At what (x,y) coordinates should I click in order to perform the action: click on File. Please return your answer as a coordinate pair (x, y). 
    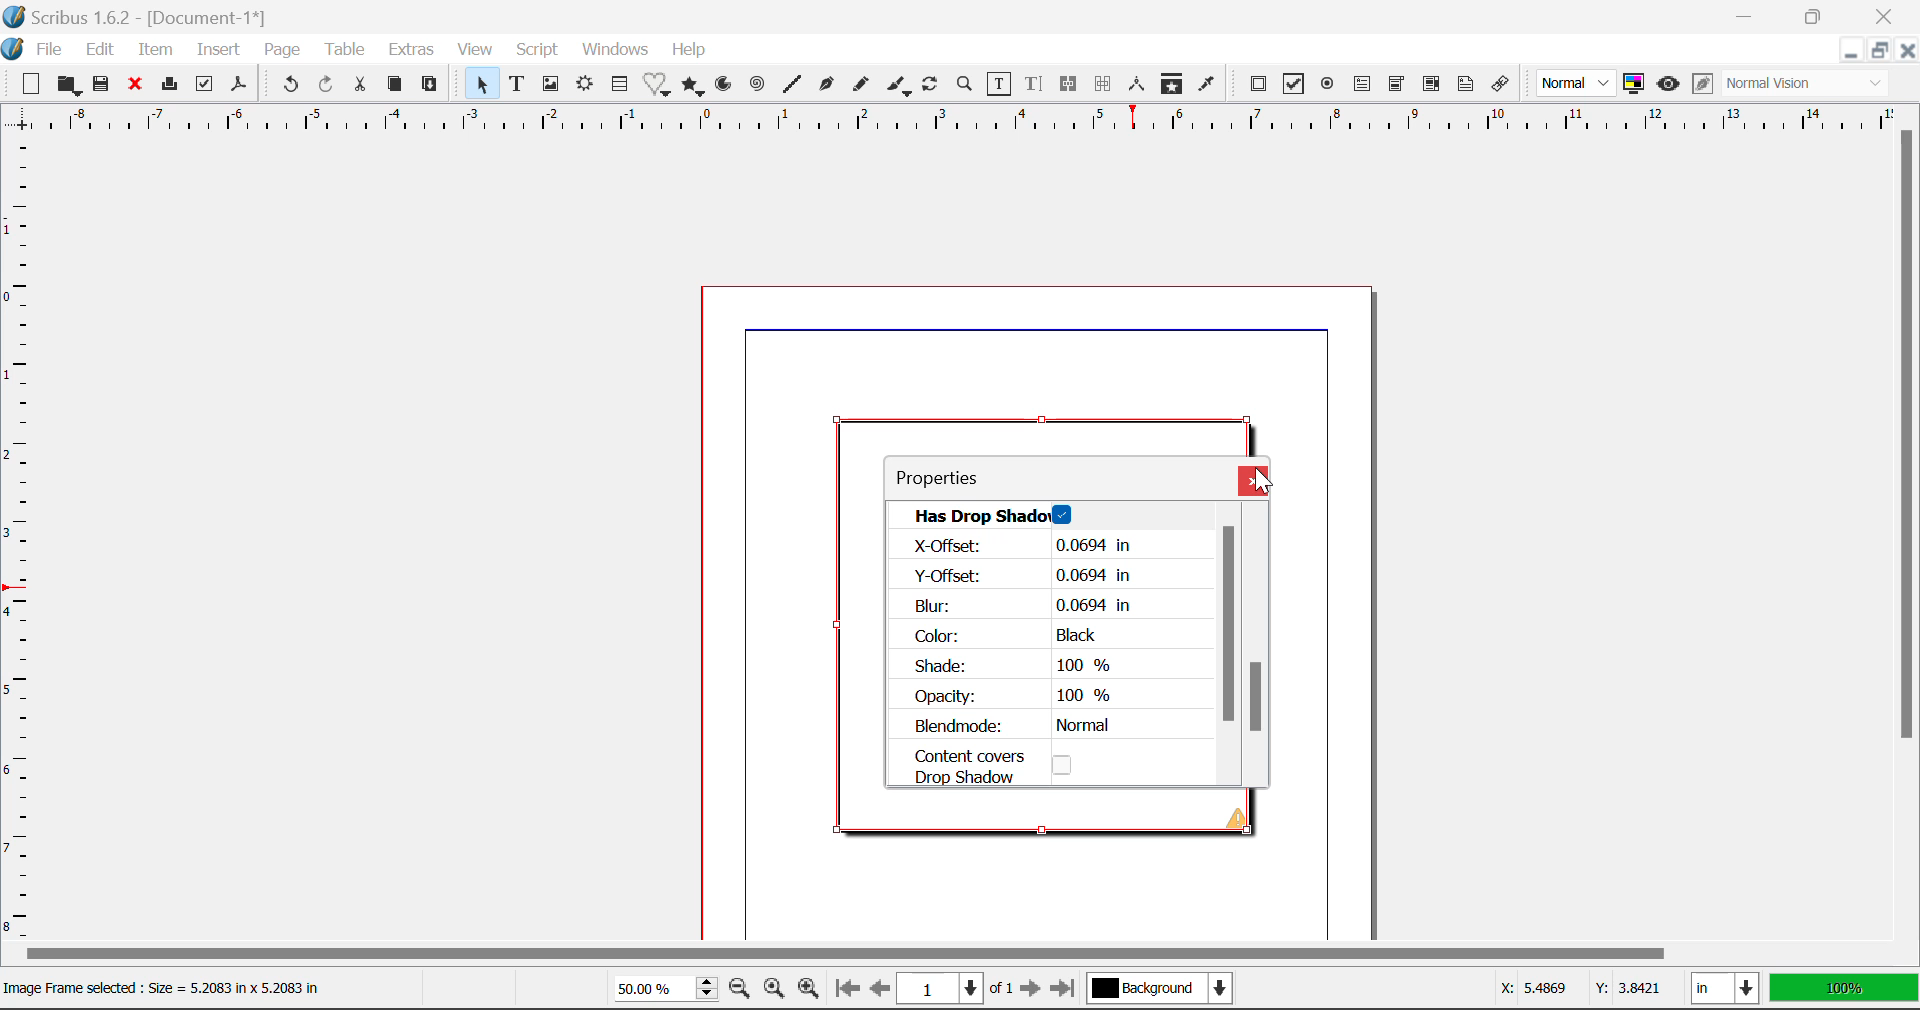
    Looking at the image, I should click on (50, 50).